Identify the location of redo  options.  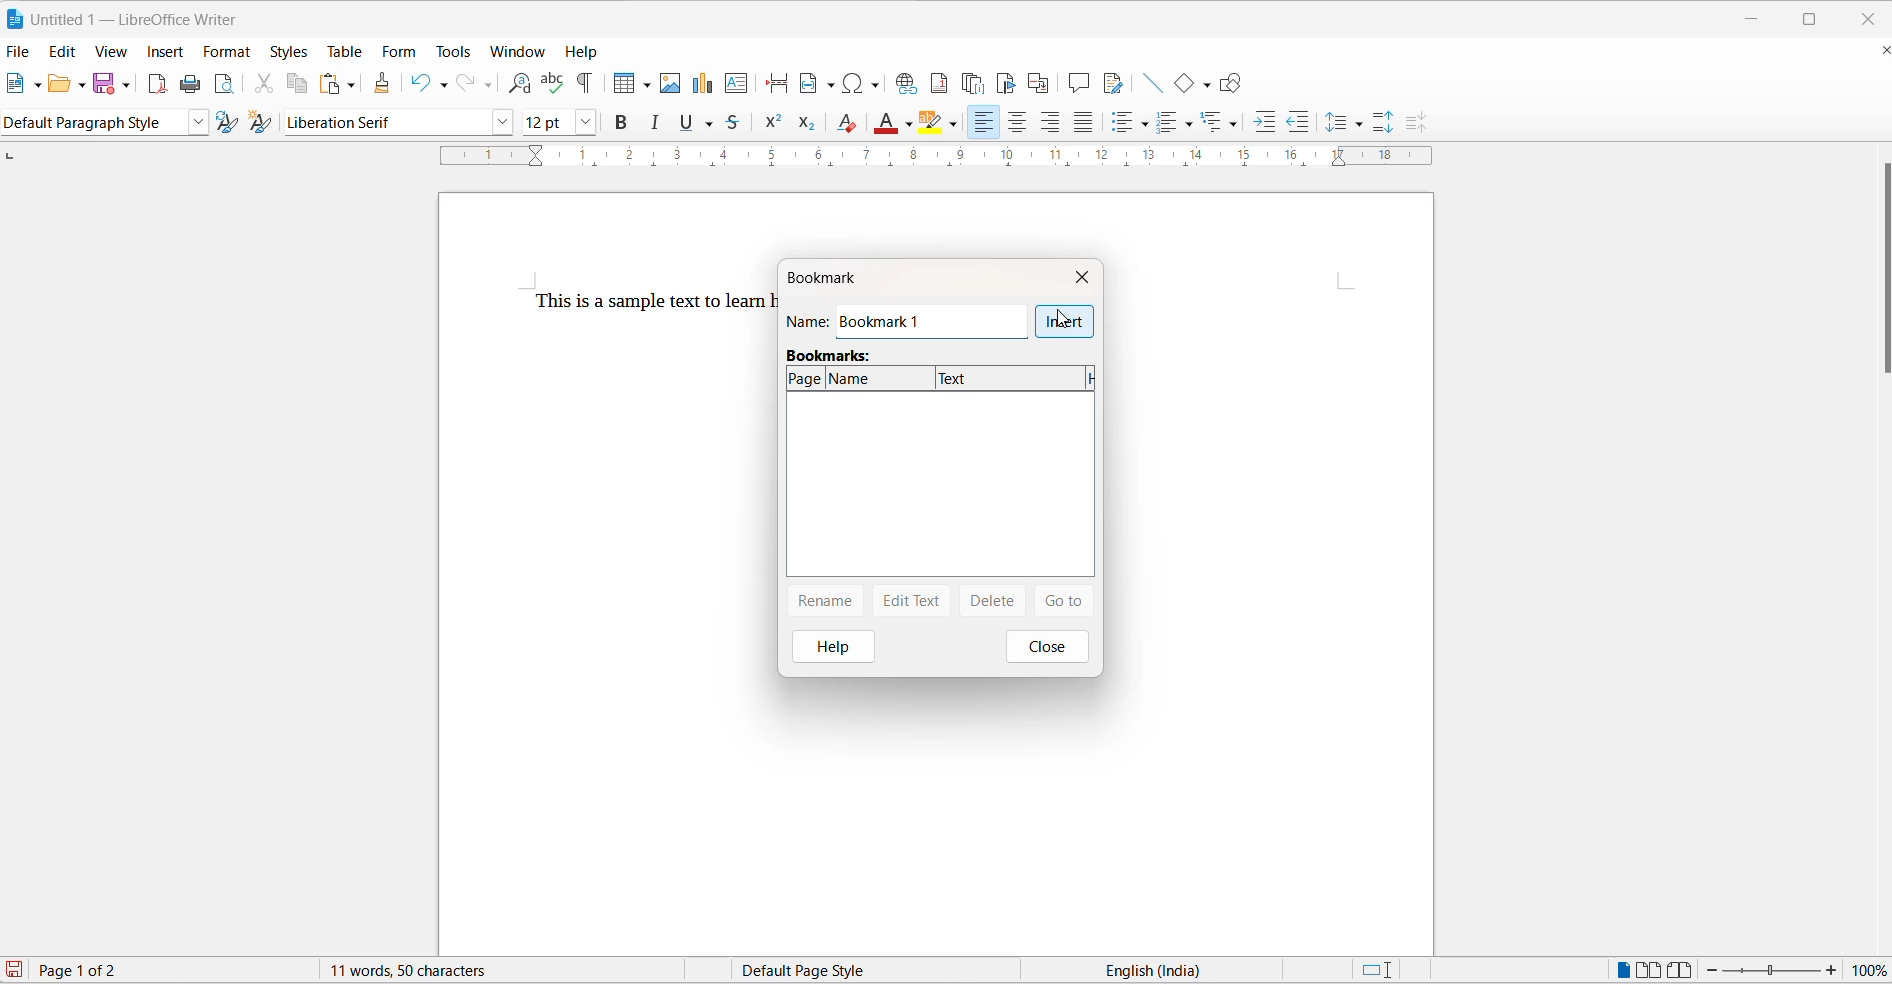
(489, 84).